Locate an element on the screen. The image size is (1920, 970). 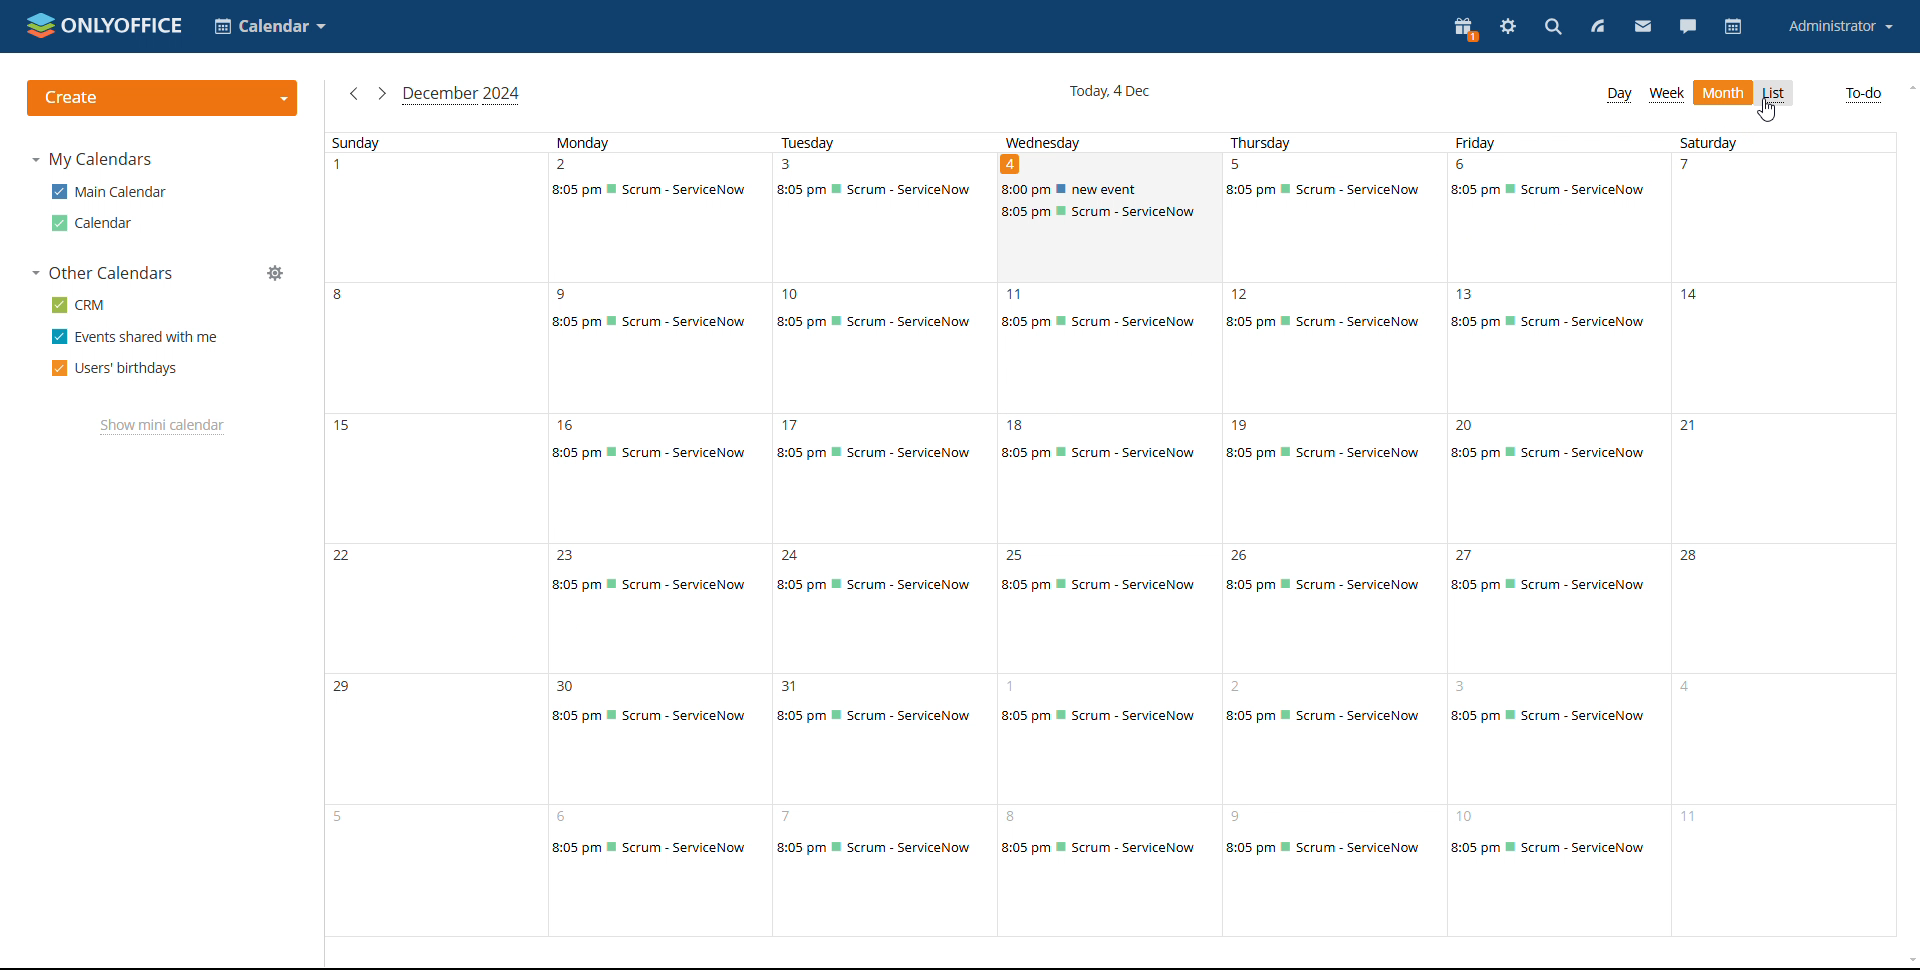
account is located at coordinates (1839, 27).